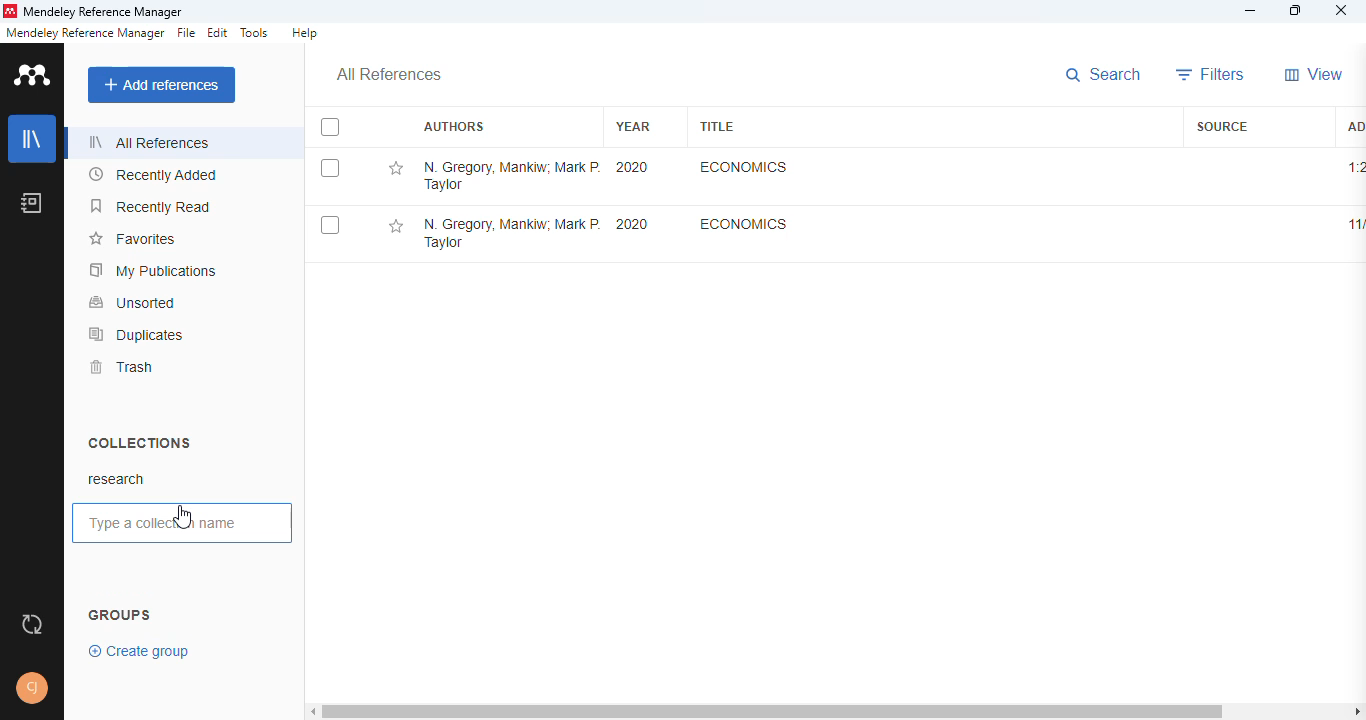 The image size is (1366, 720). What do you see at coordinates (632, 224) in the screenshot?
I see `2020` at bounding box center [632, 224].